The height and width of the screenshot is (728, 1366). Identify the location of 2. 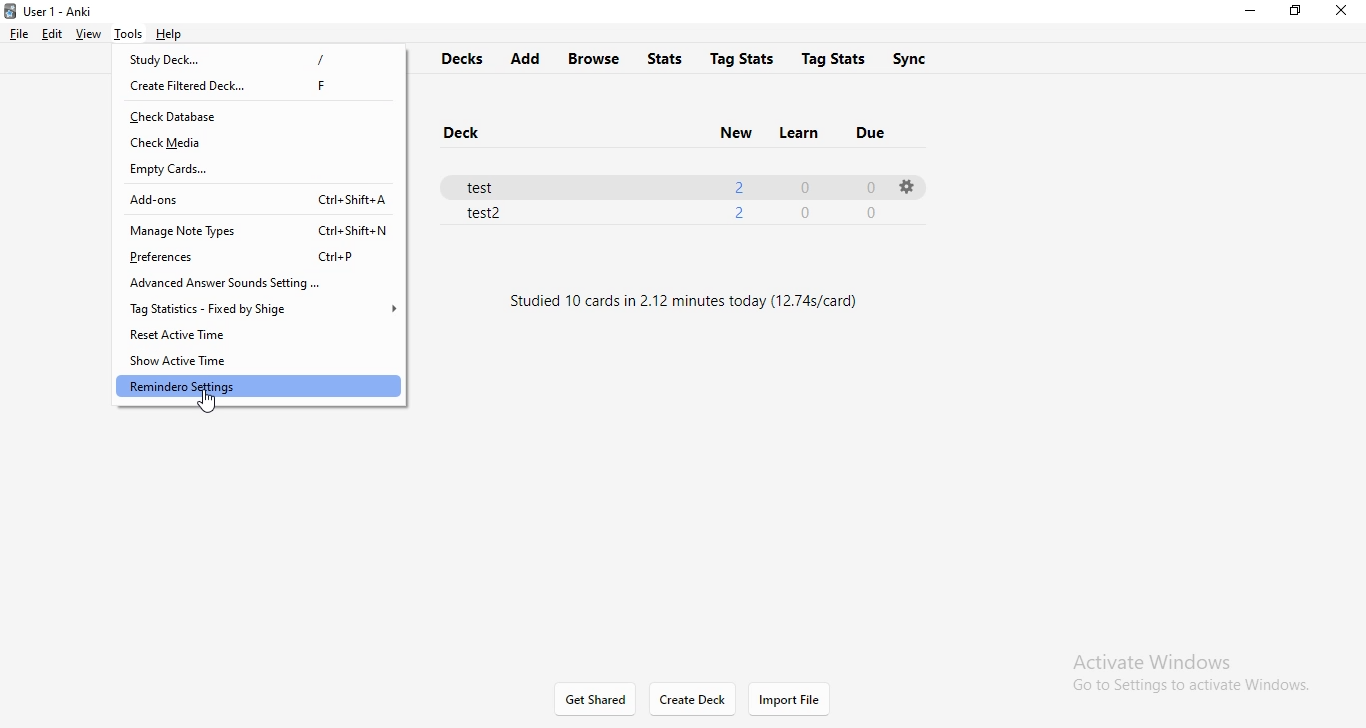
(737, 184).